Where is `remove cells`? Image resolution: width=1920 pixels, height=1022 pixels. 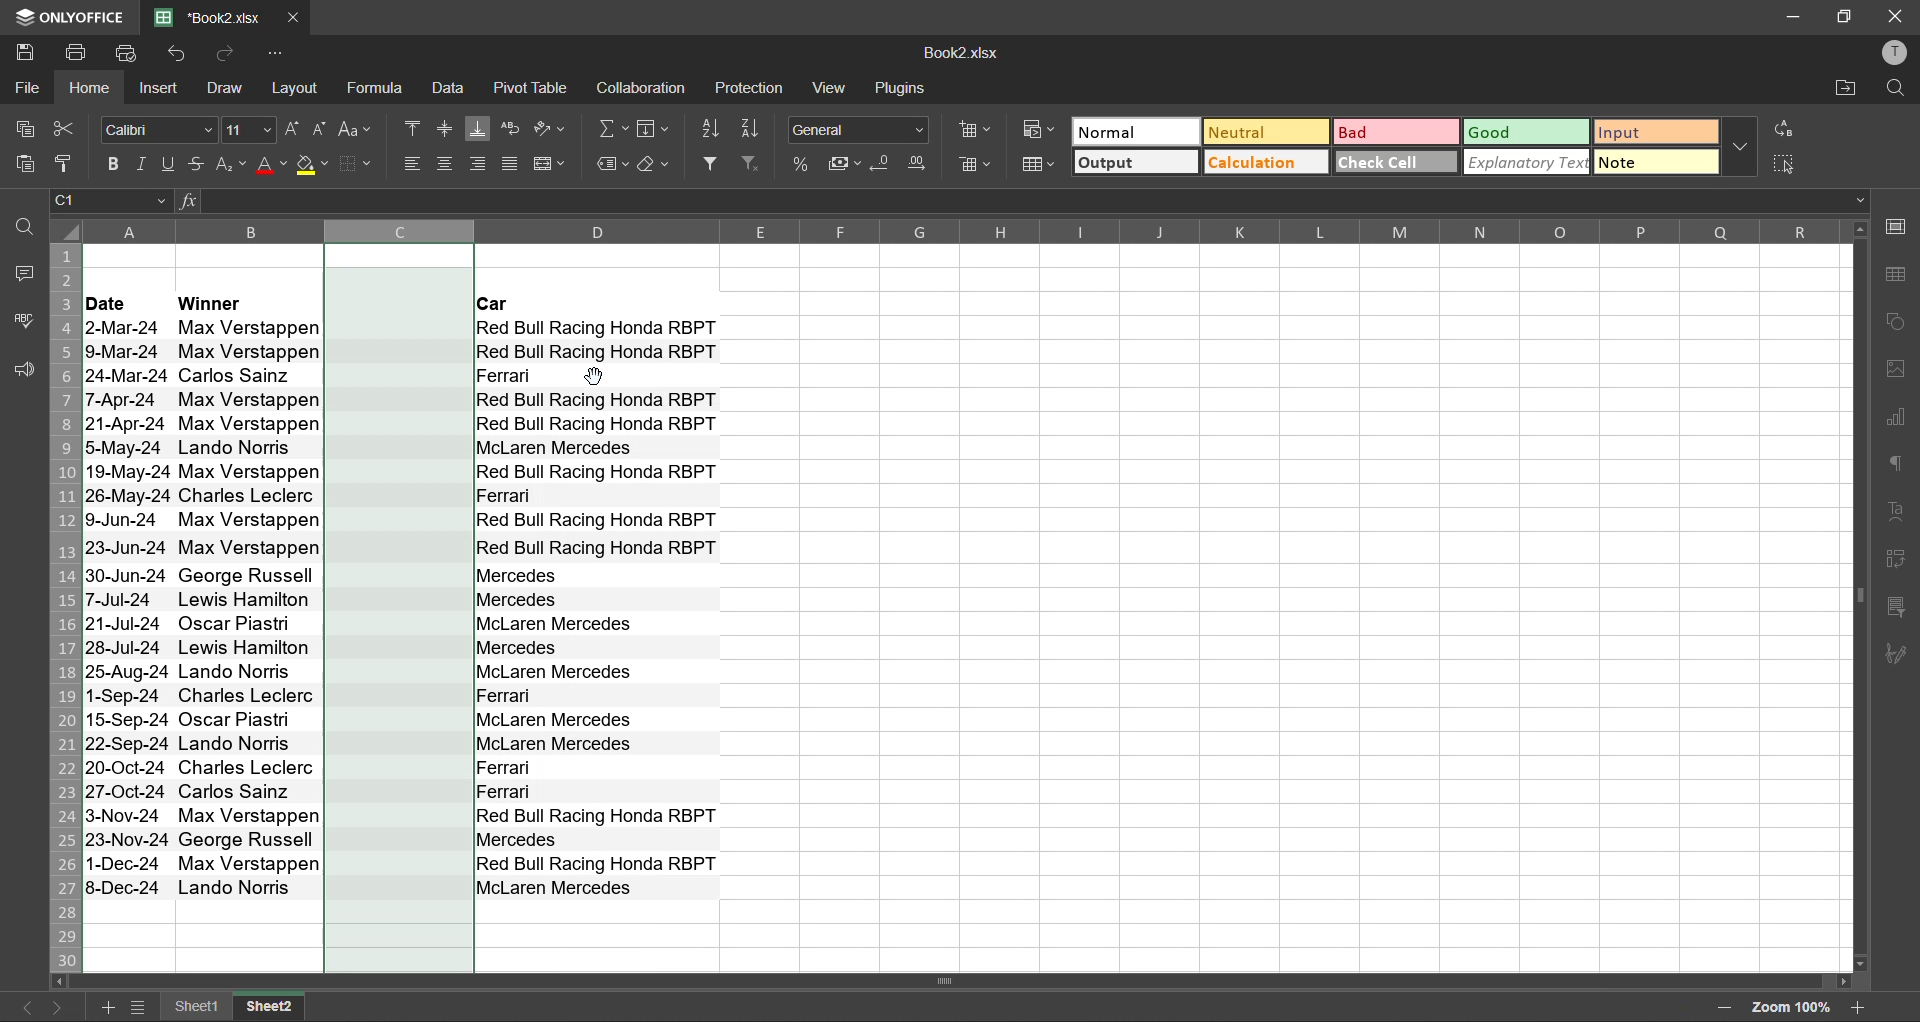
remove cells is located at coordinates (977, 164).